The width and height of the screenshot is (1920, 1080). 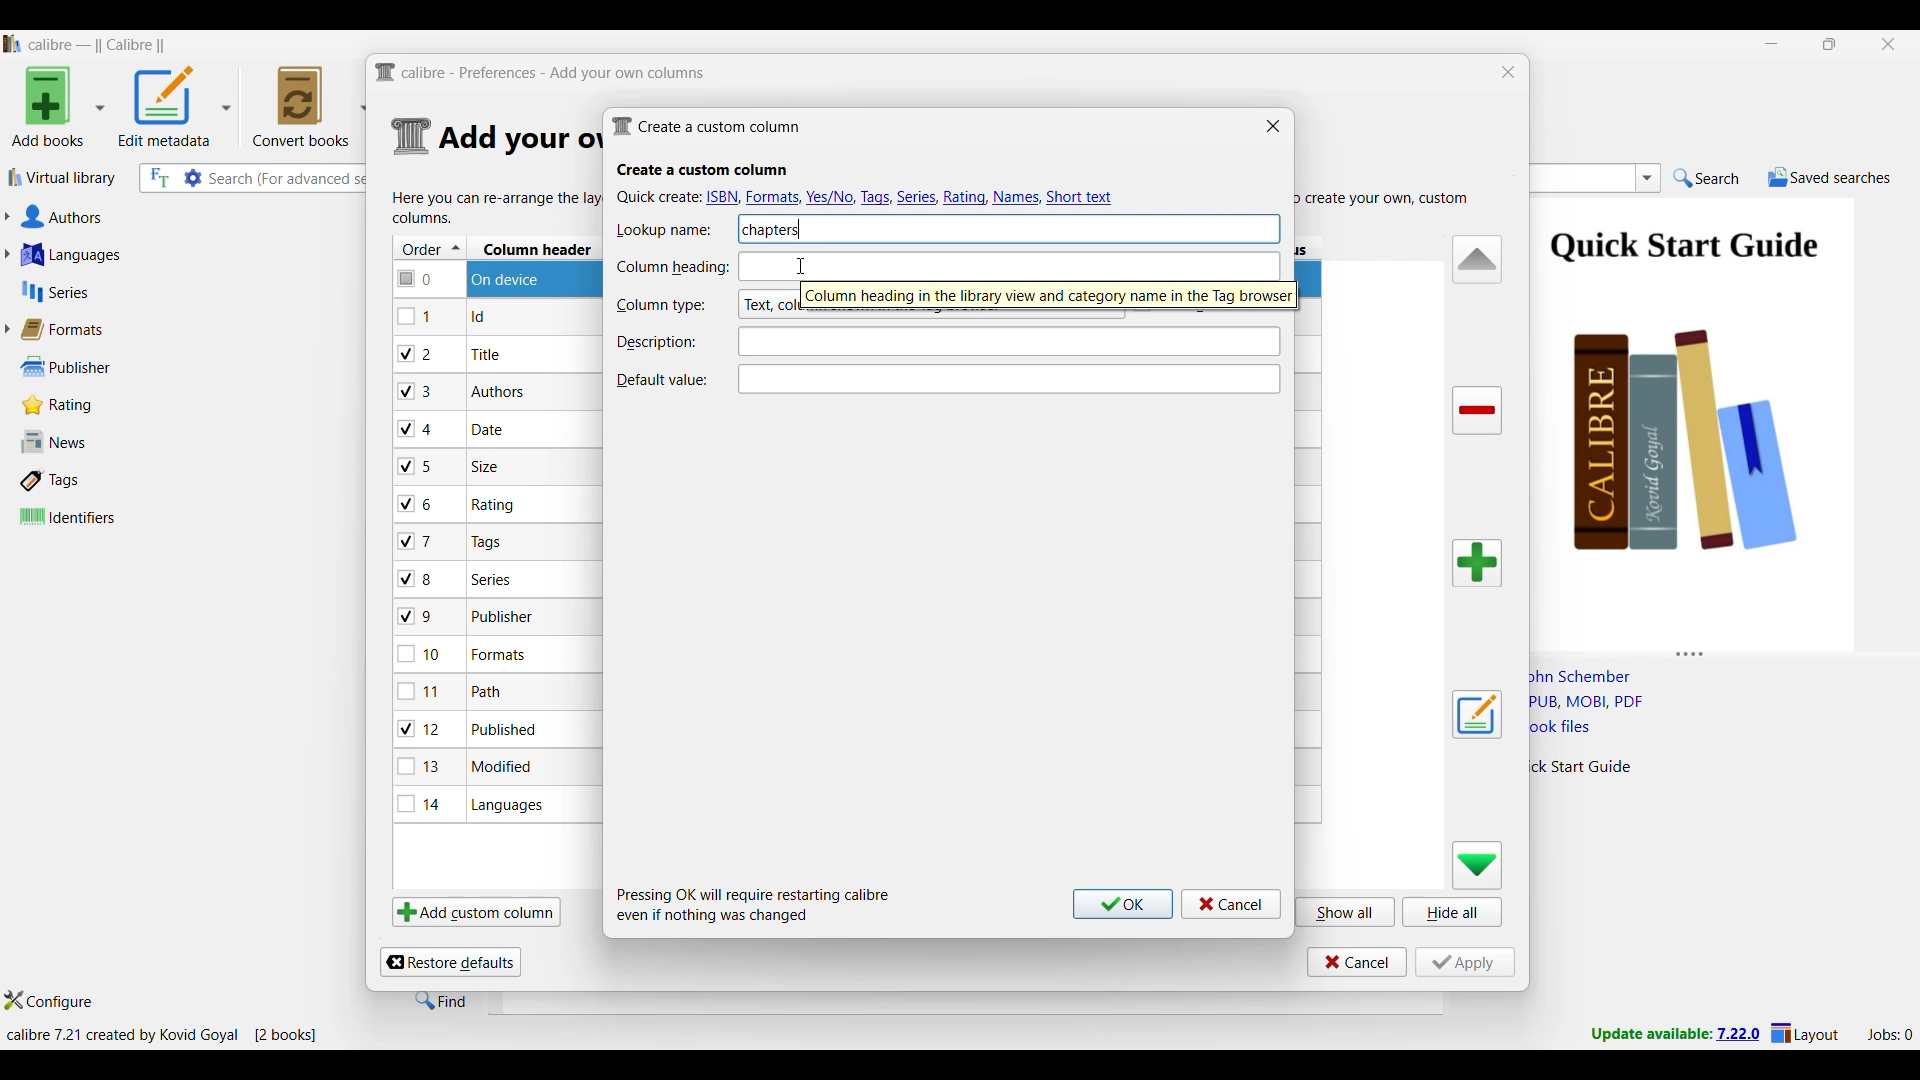 I want to click on Move row down, so click(x=1478, y=865).